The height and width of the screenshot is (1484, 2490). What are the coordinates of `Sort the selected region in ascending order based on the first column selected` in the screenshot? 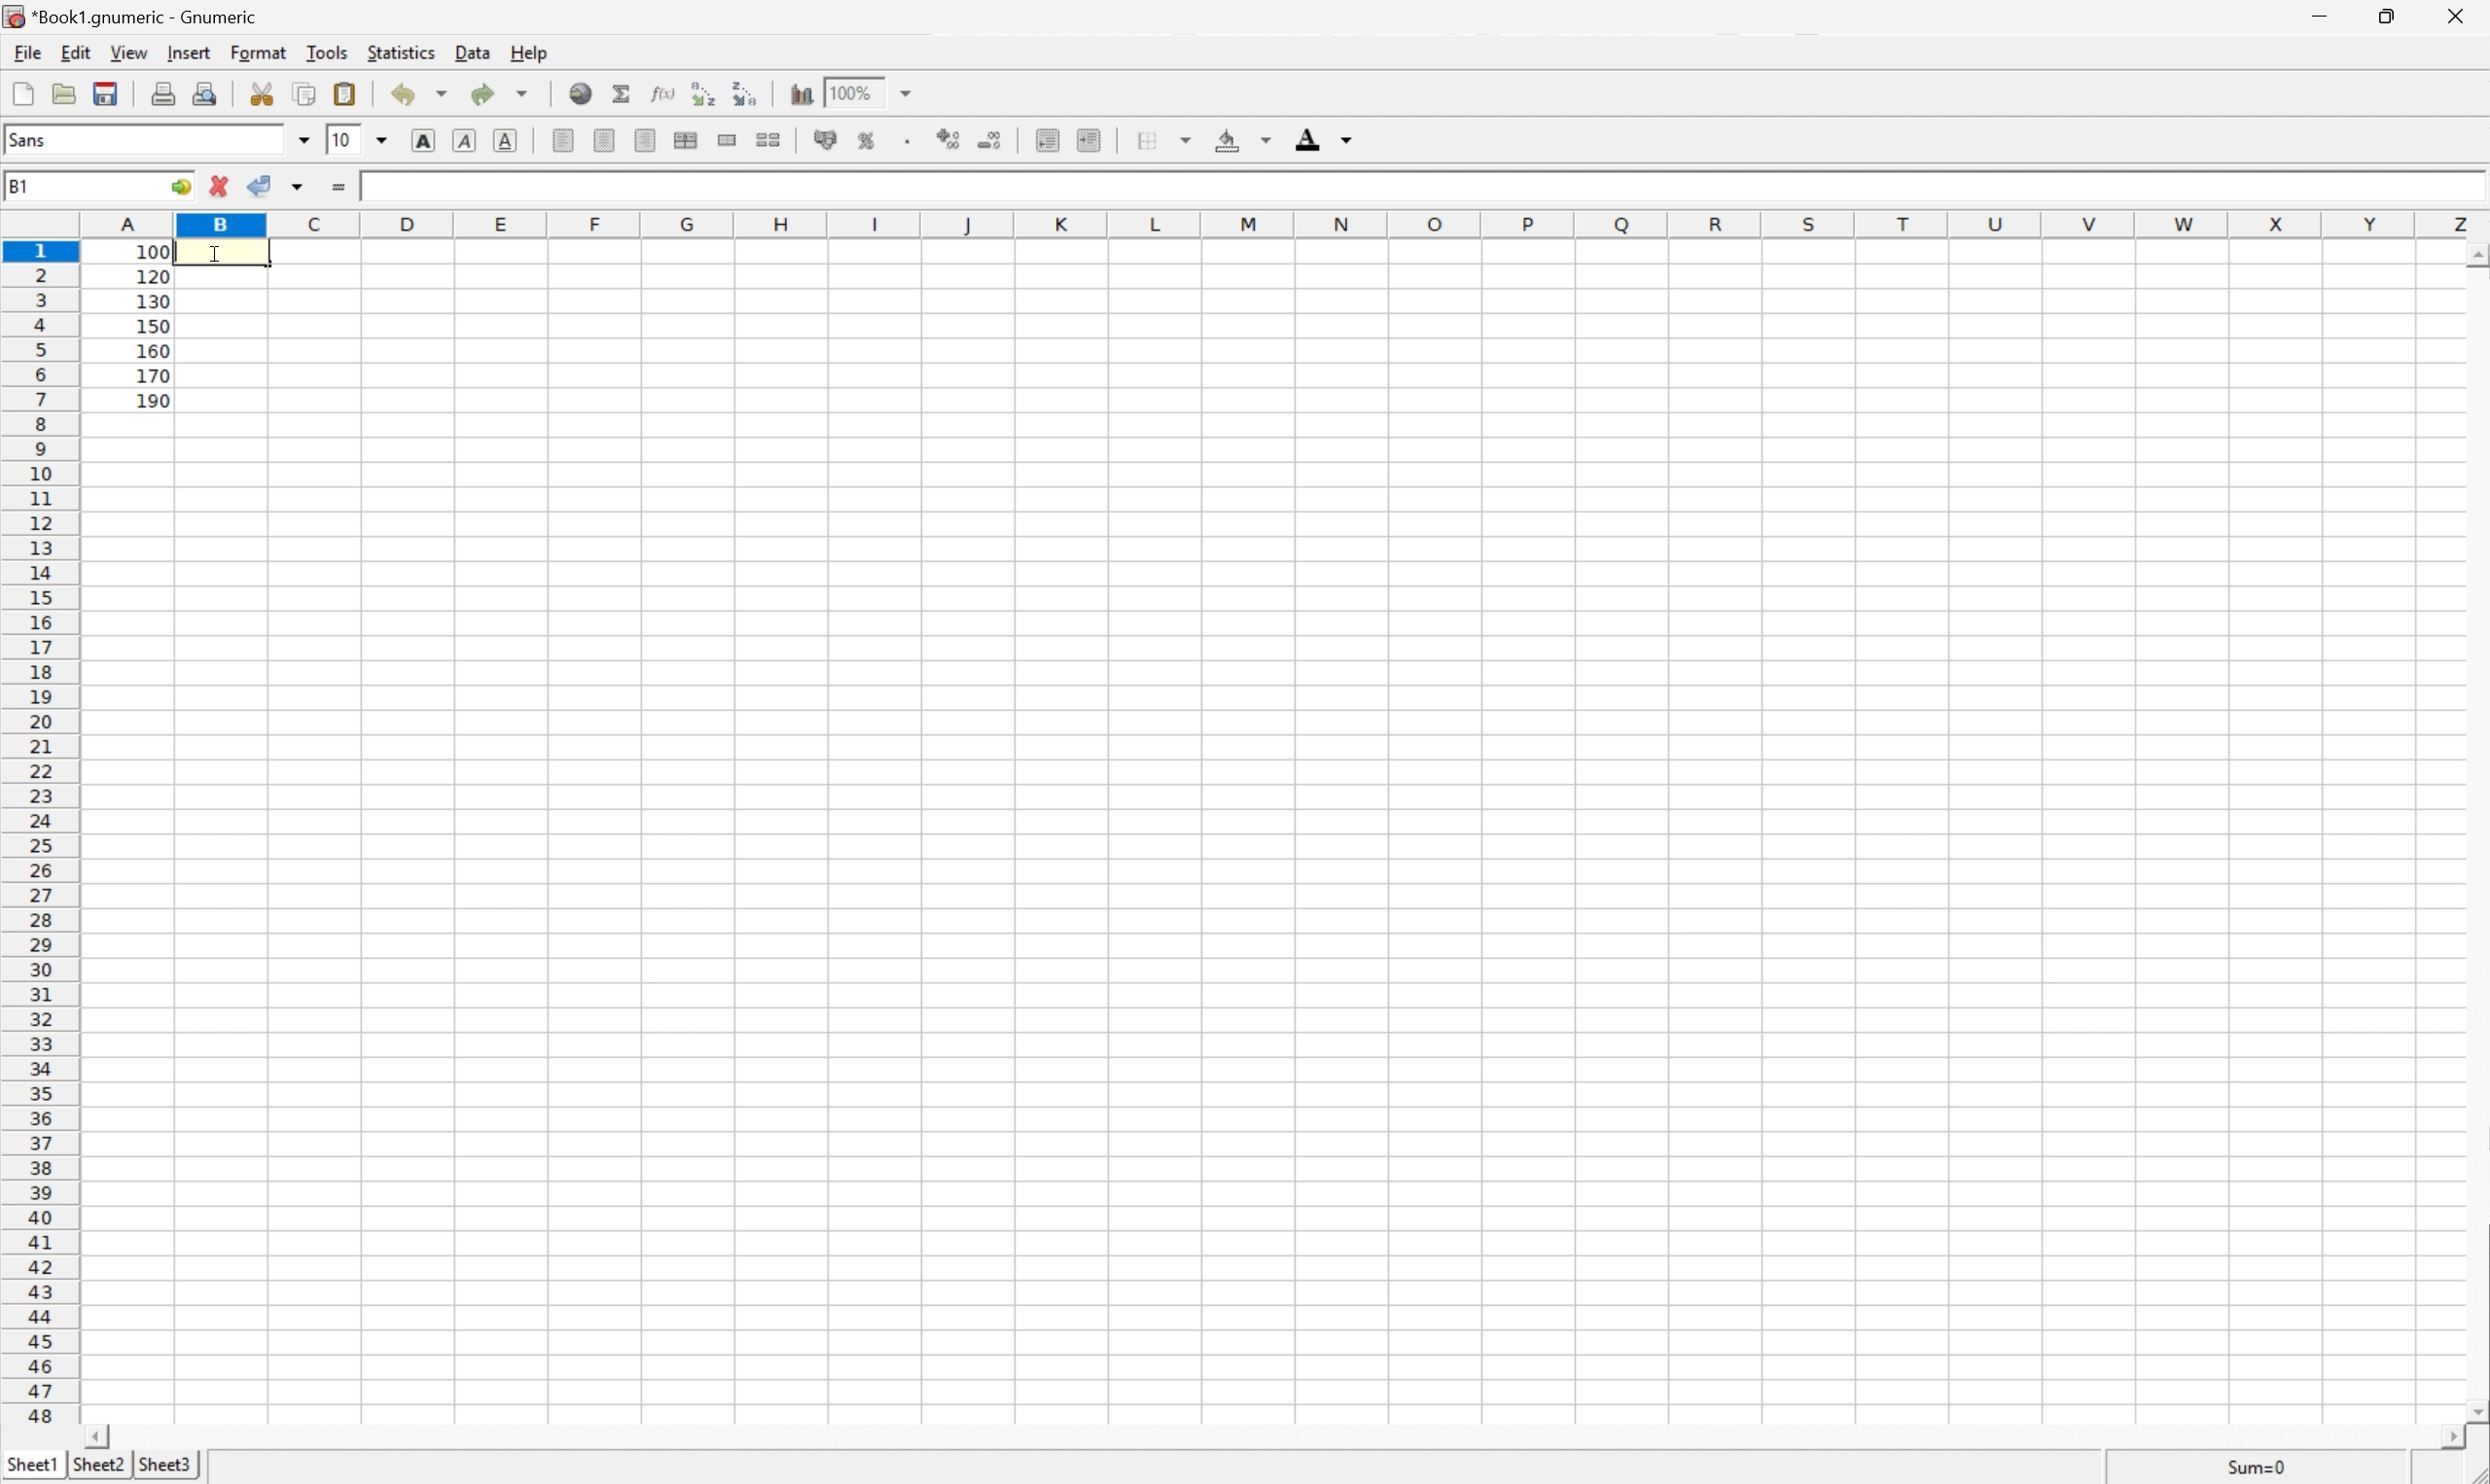 It's located at (705, 94).